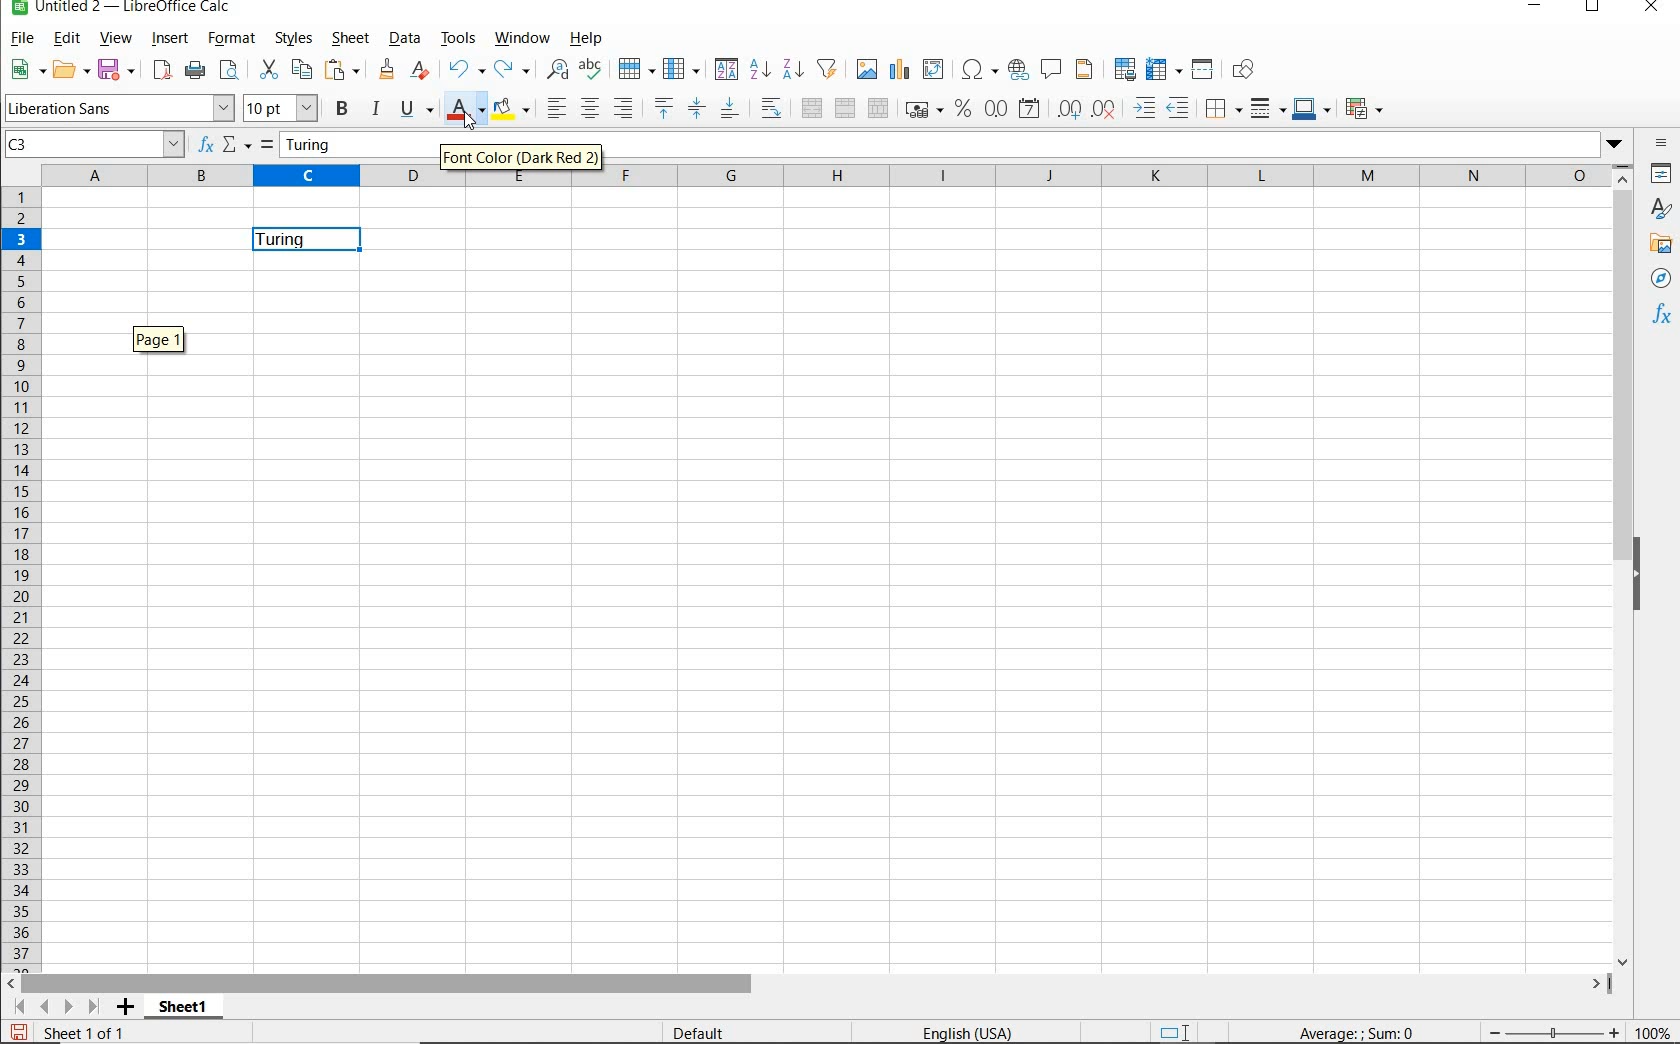  What do you see at coordinates (456, 39) in the screenshot?
I see `TOOLS` at bounding box center [456, 39].